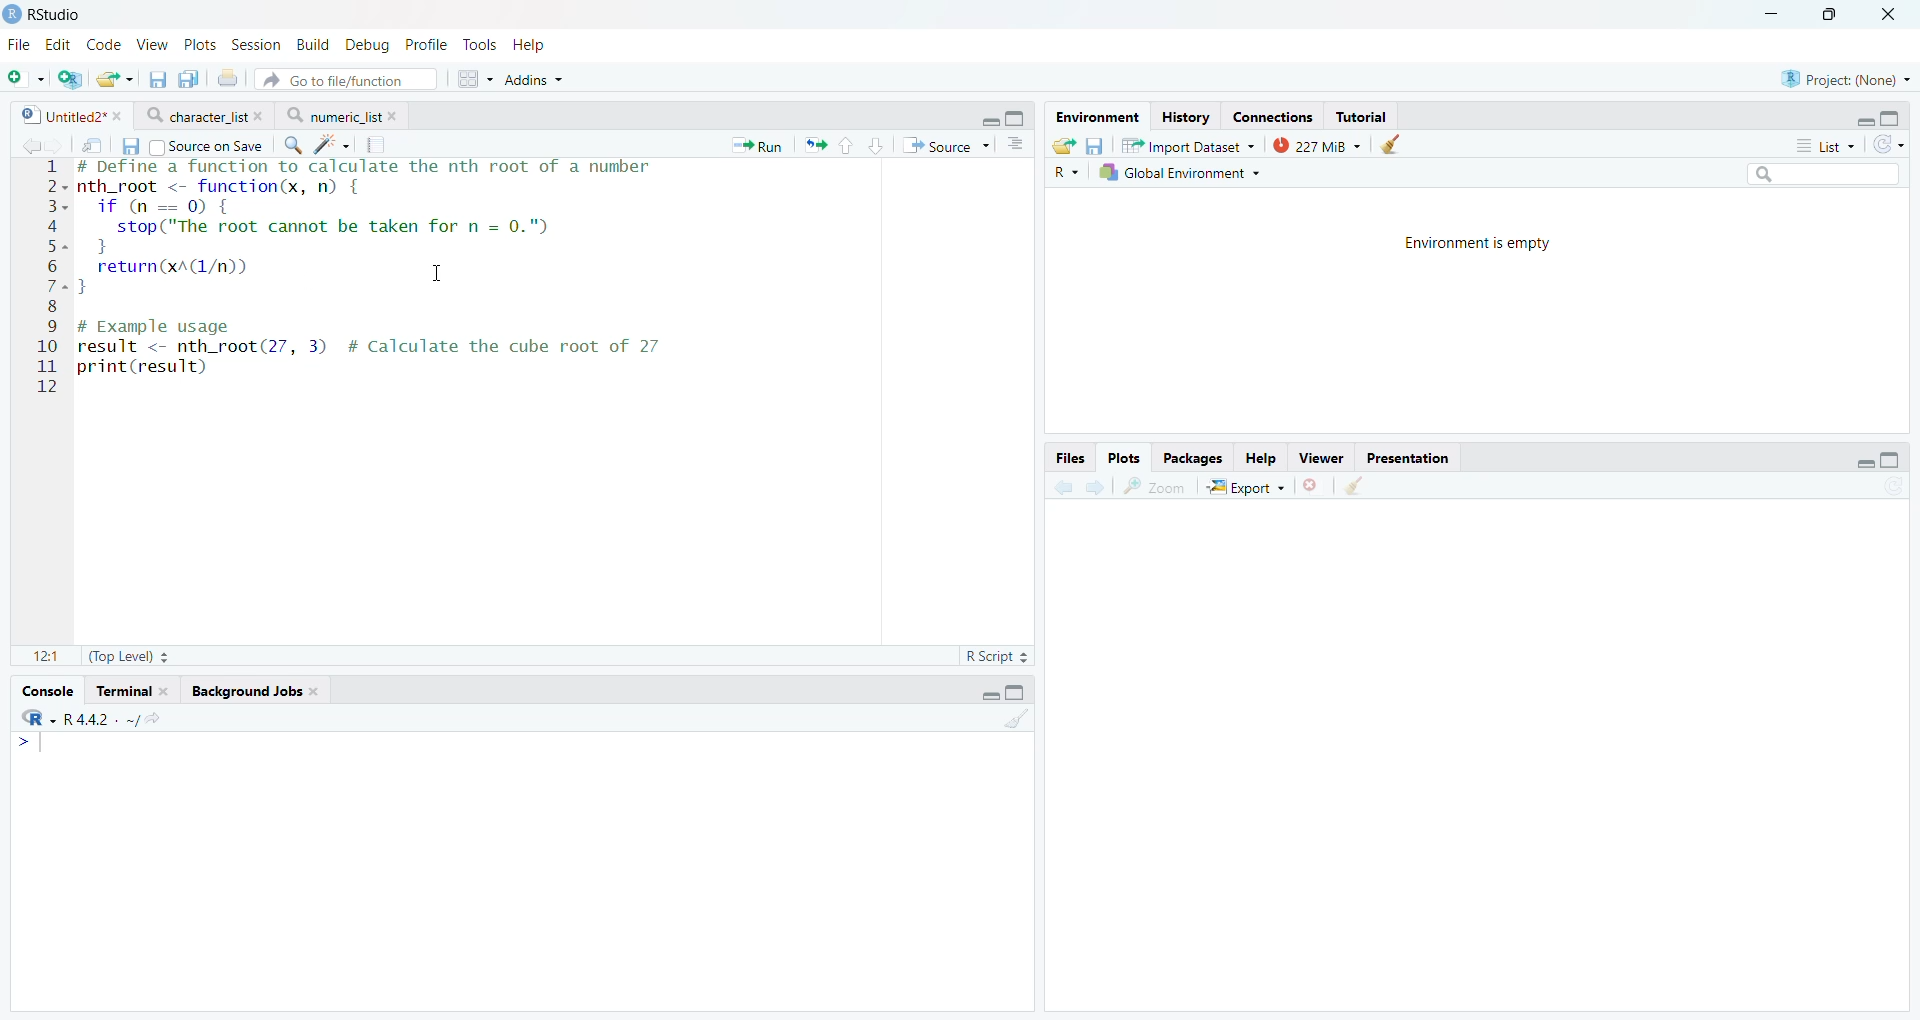 The width and height of the screenshot is (1920, 1020). Describe the element at coordinates (1390, 144) in the screenshot. I see `Clear` at that location.